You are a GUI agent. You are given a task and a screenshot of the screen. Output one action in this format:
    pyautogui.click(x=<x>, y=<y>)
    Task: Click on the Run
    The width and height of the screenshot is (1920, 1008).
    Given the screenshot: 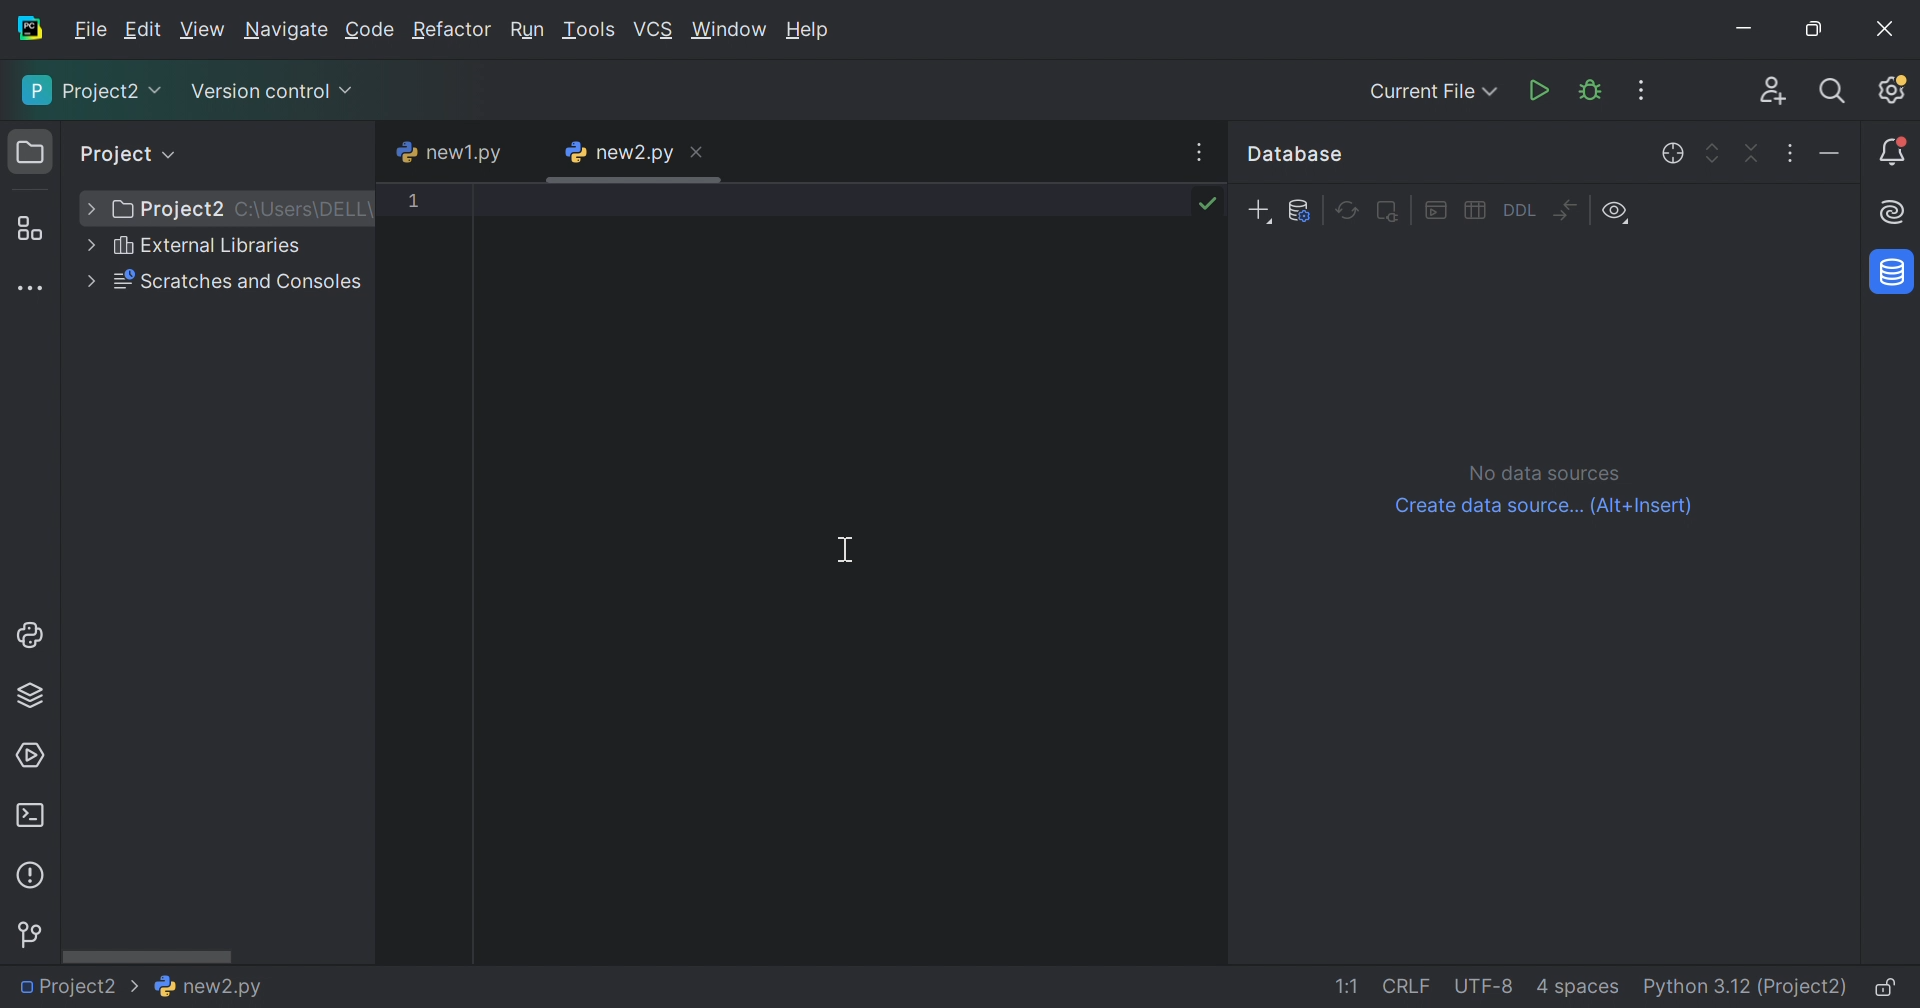 What is the action you would take?
    pyautogui.click(x=528, y=33)
    